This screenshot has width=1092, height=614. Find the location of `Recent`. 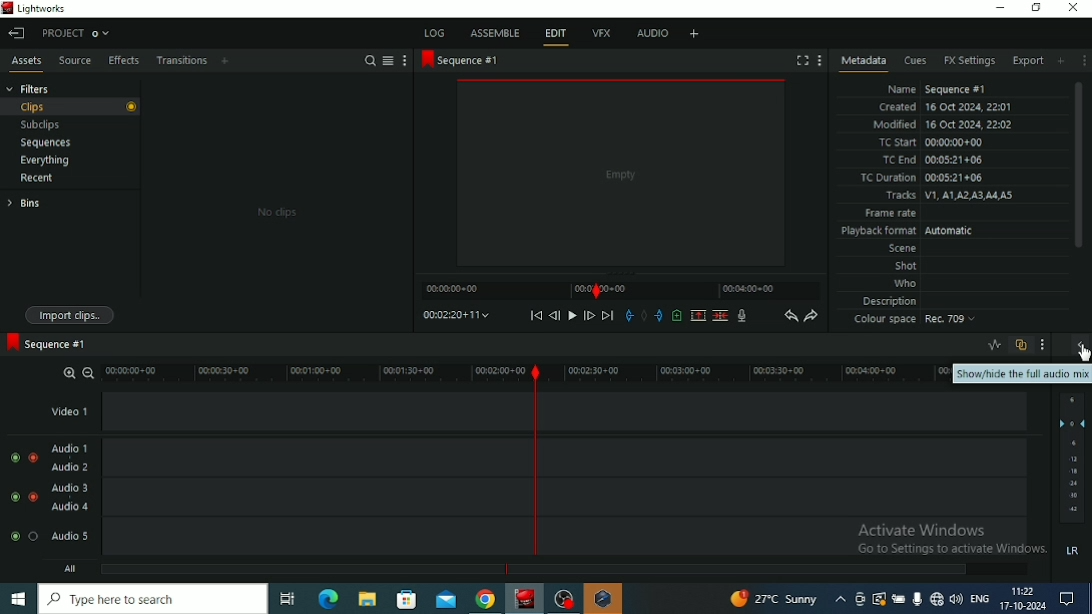

Recent is located at coordinates (37, 179).